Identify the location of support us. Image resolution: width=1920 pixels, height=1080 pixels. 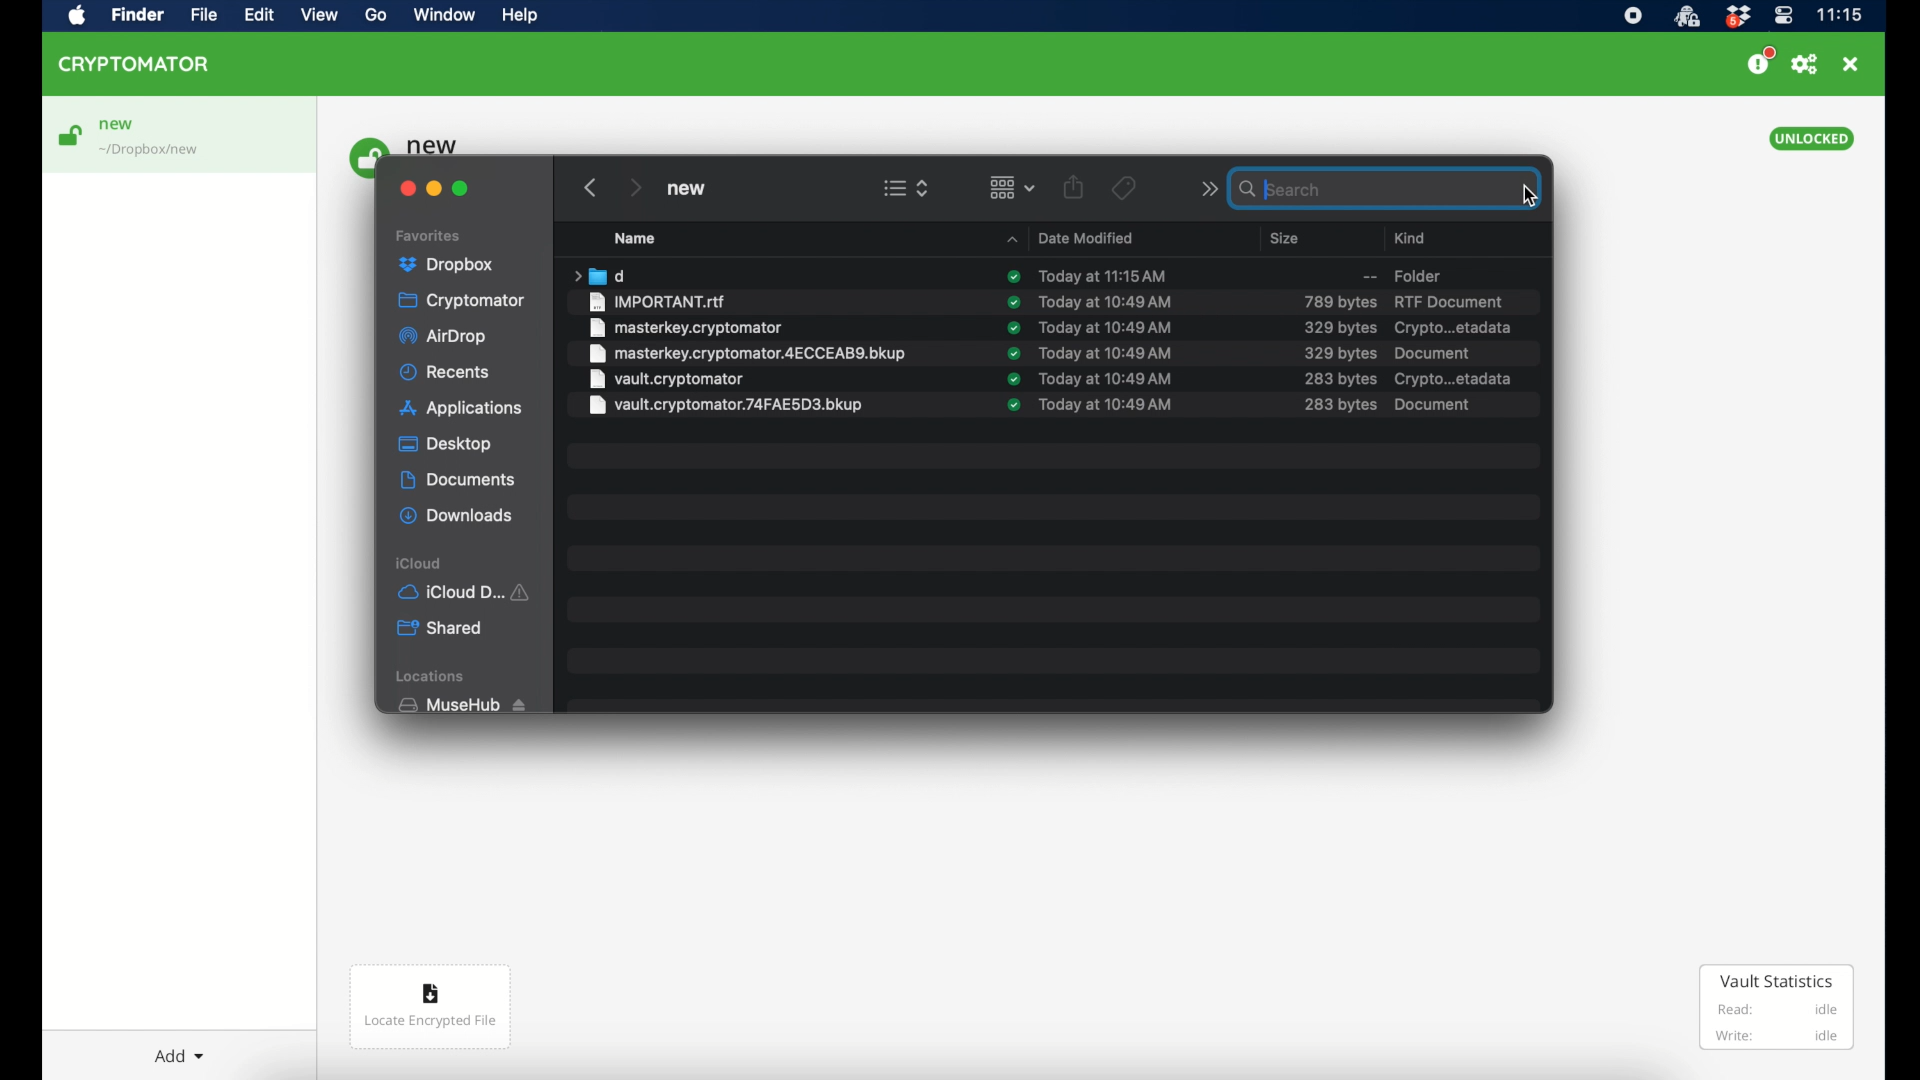
(1760, 61).